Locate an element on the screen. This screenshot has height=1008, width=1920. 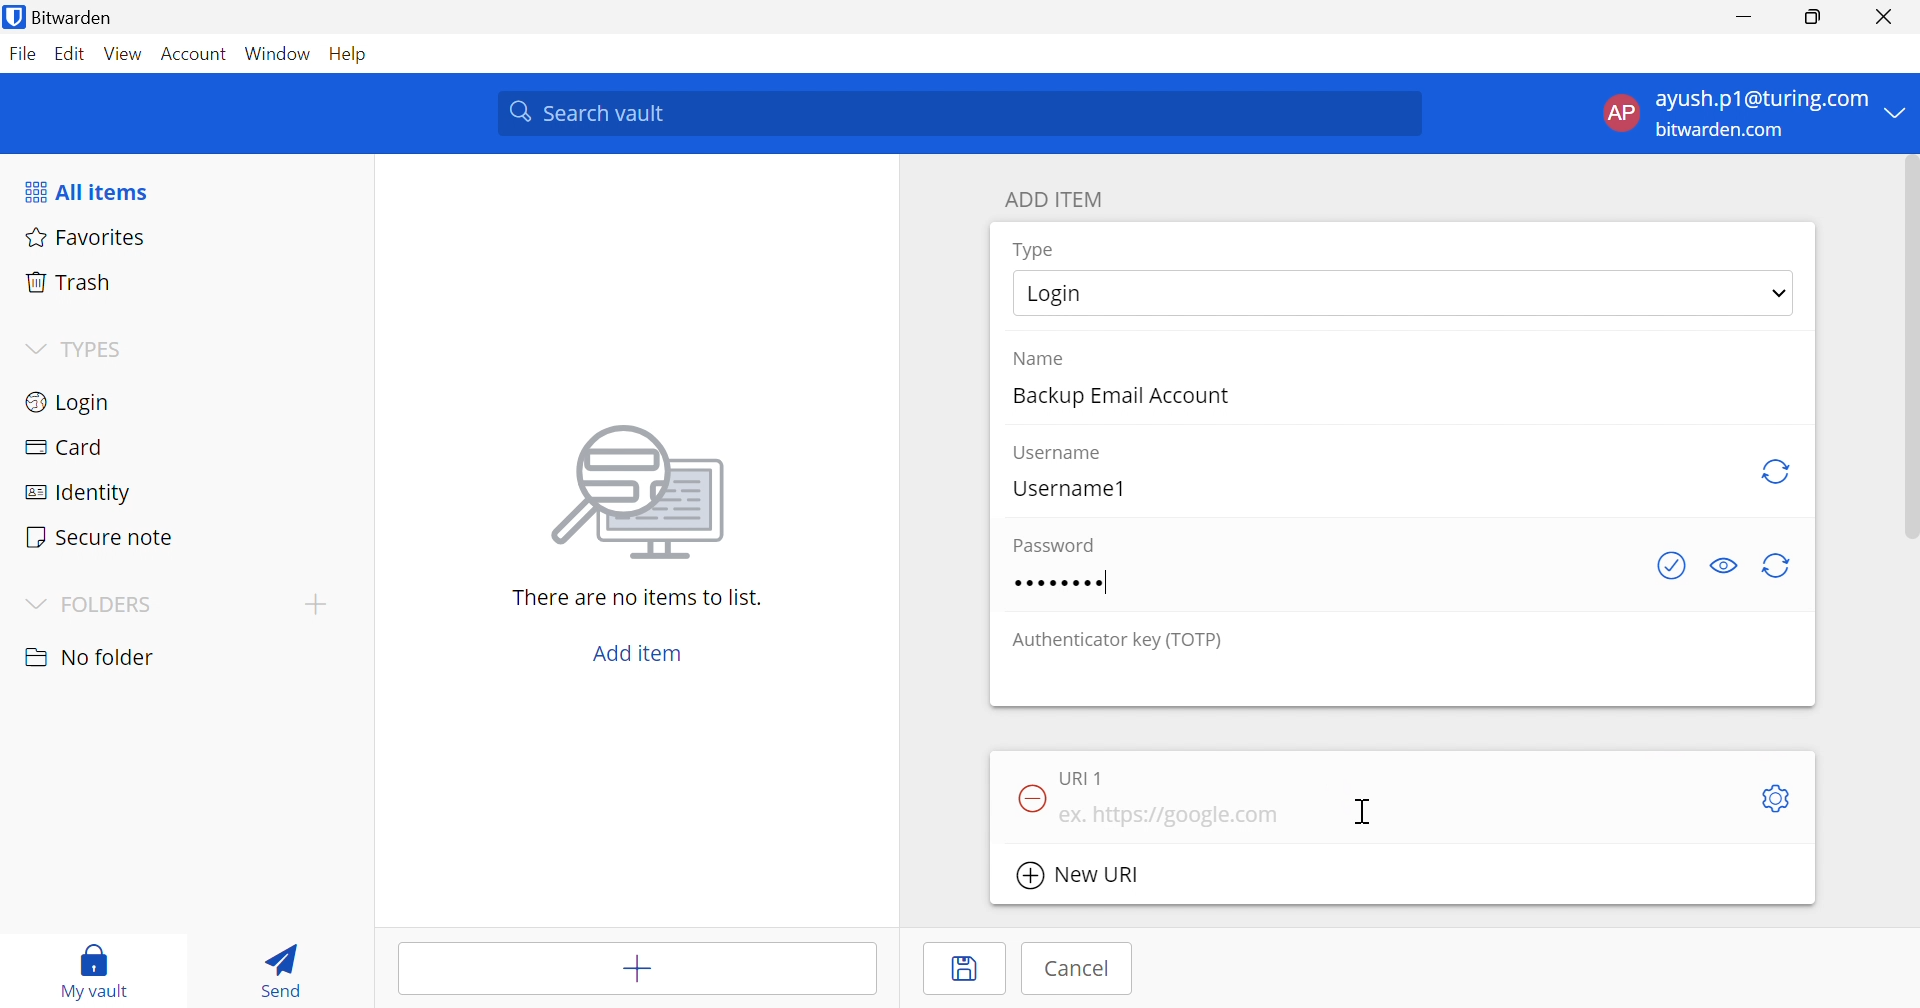
Account is located at coordinates (196, 51).